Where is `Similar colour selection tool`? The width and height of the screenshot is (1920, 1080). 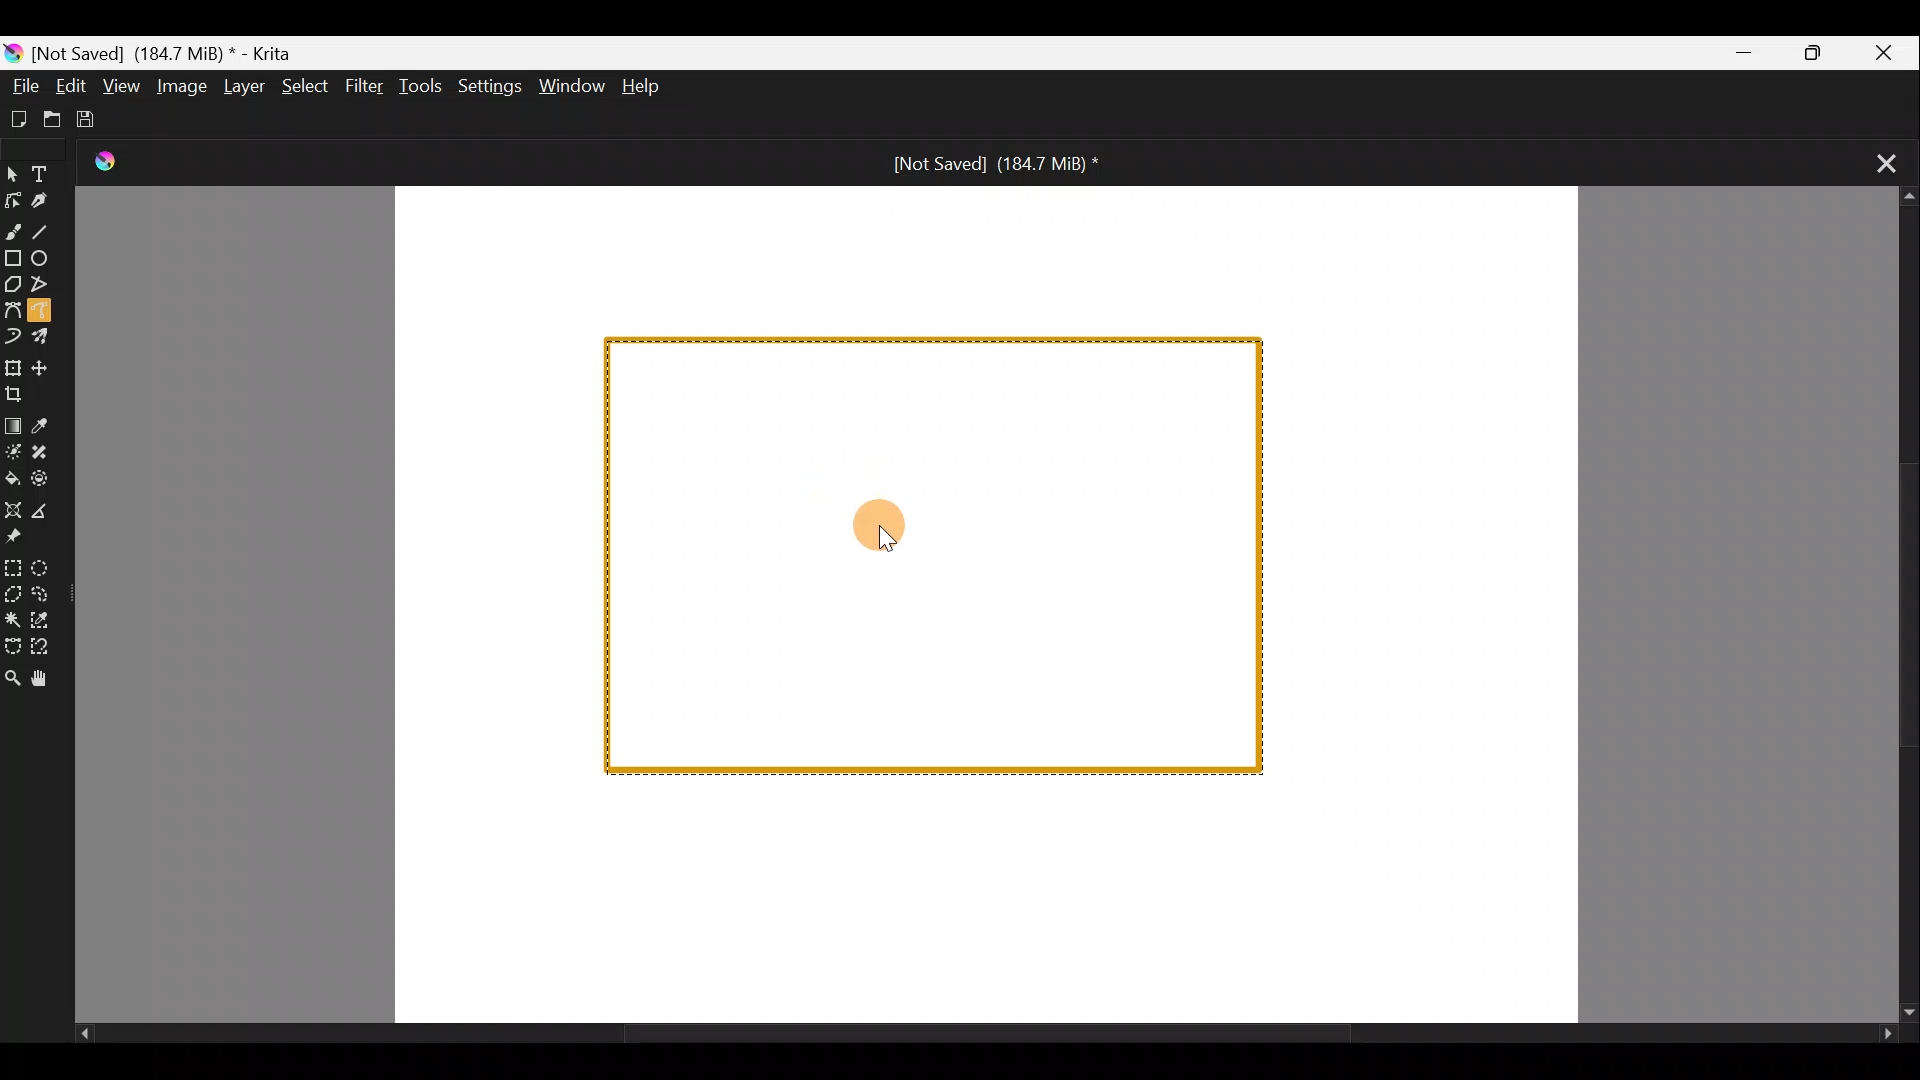
Similar colour selection tool is located at coordinates (53, 620).